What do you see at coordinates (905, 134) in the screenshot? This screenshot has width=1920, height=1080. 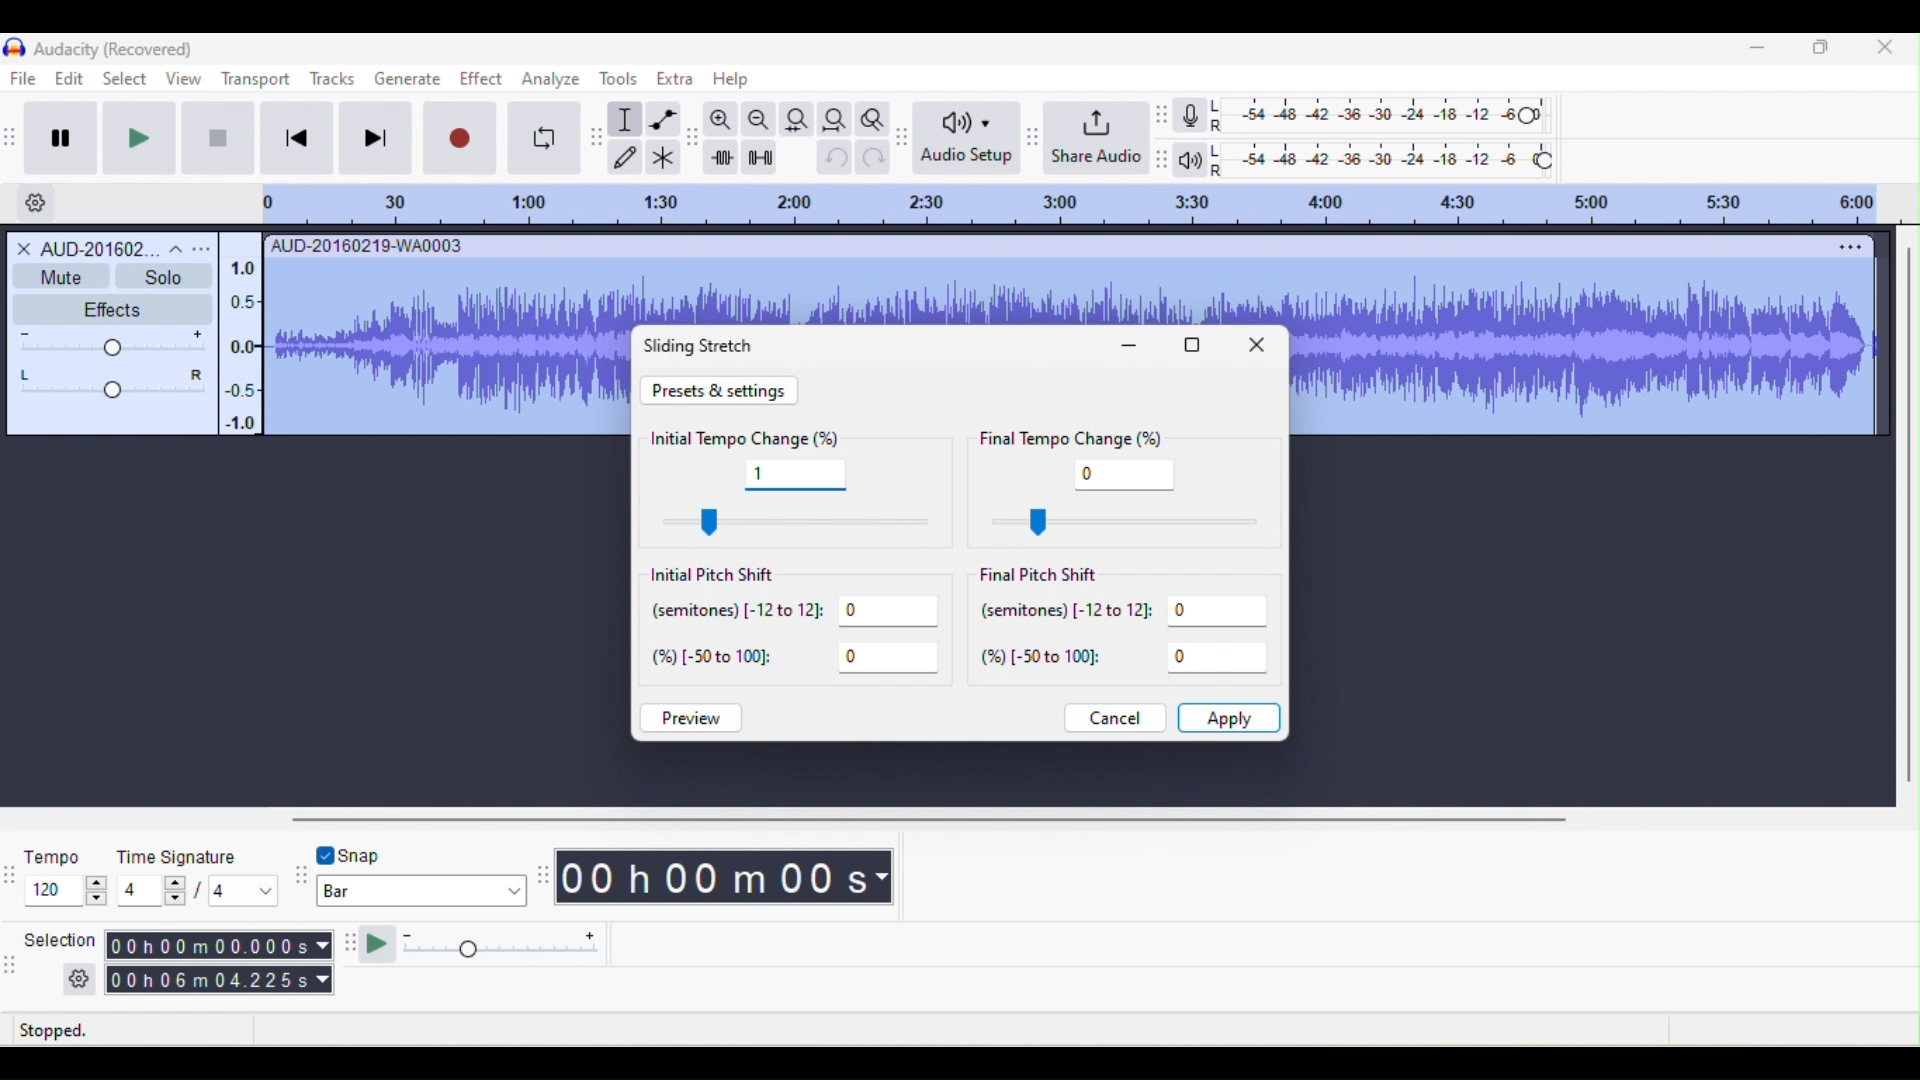 I see `audacity audio setup` at bounding box center [905, 134].